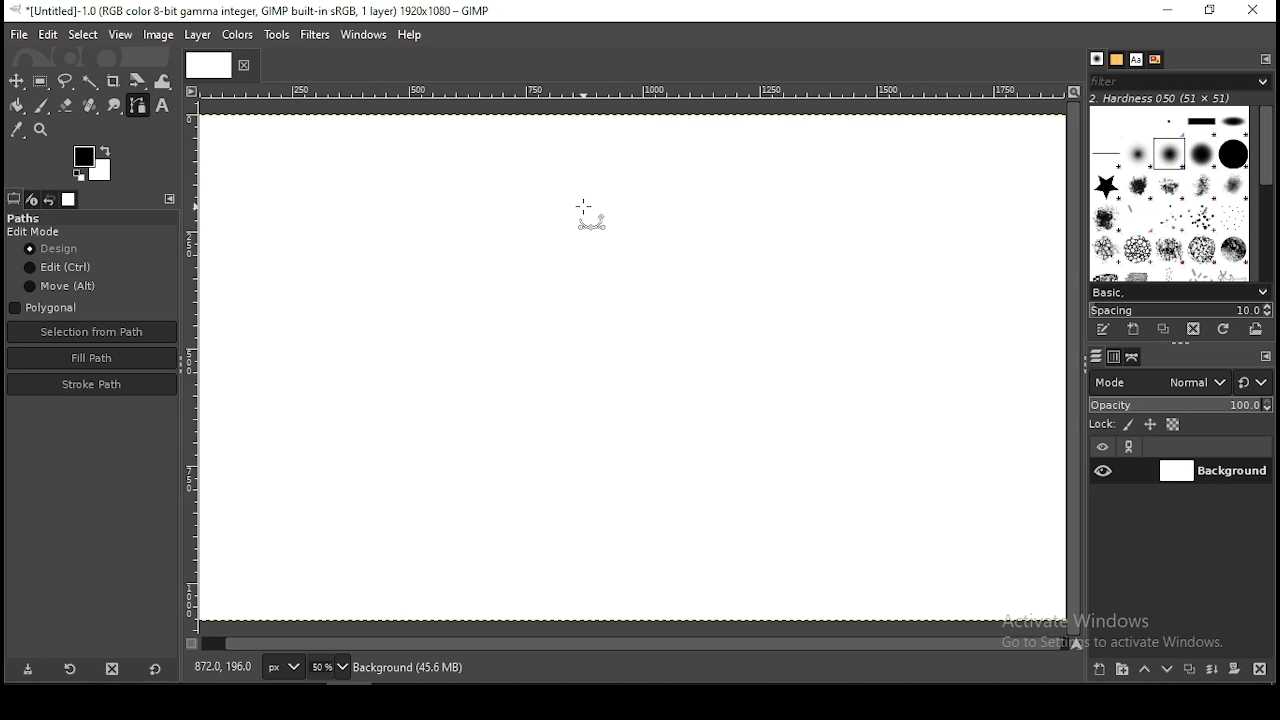 This screenshot has height=720, width=1280. What do you see at coordinates (1135, 59) in the screenshot?
I see `text` at bounding box center [1135, 59].